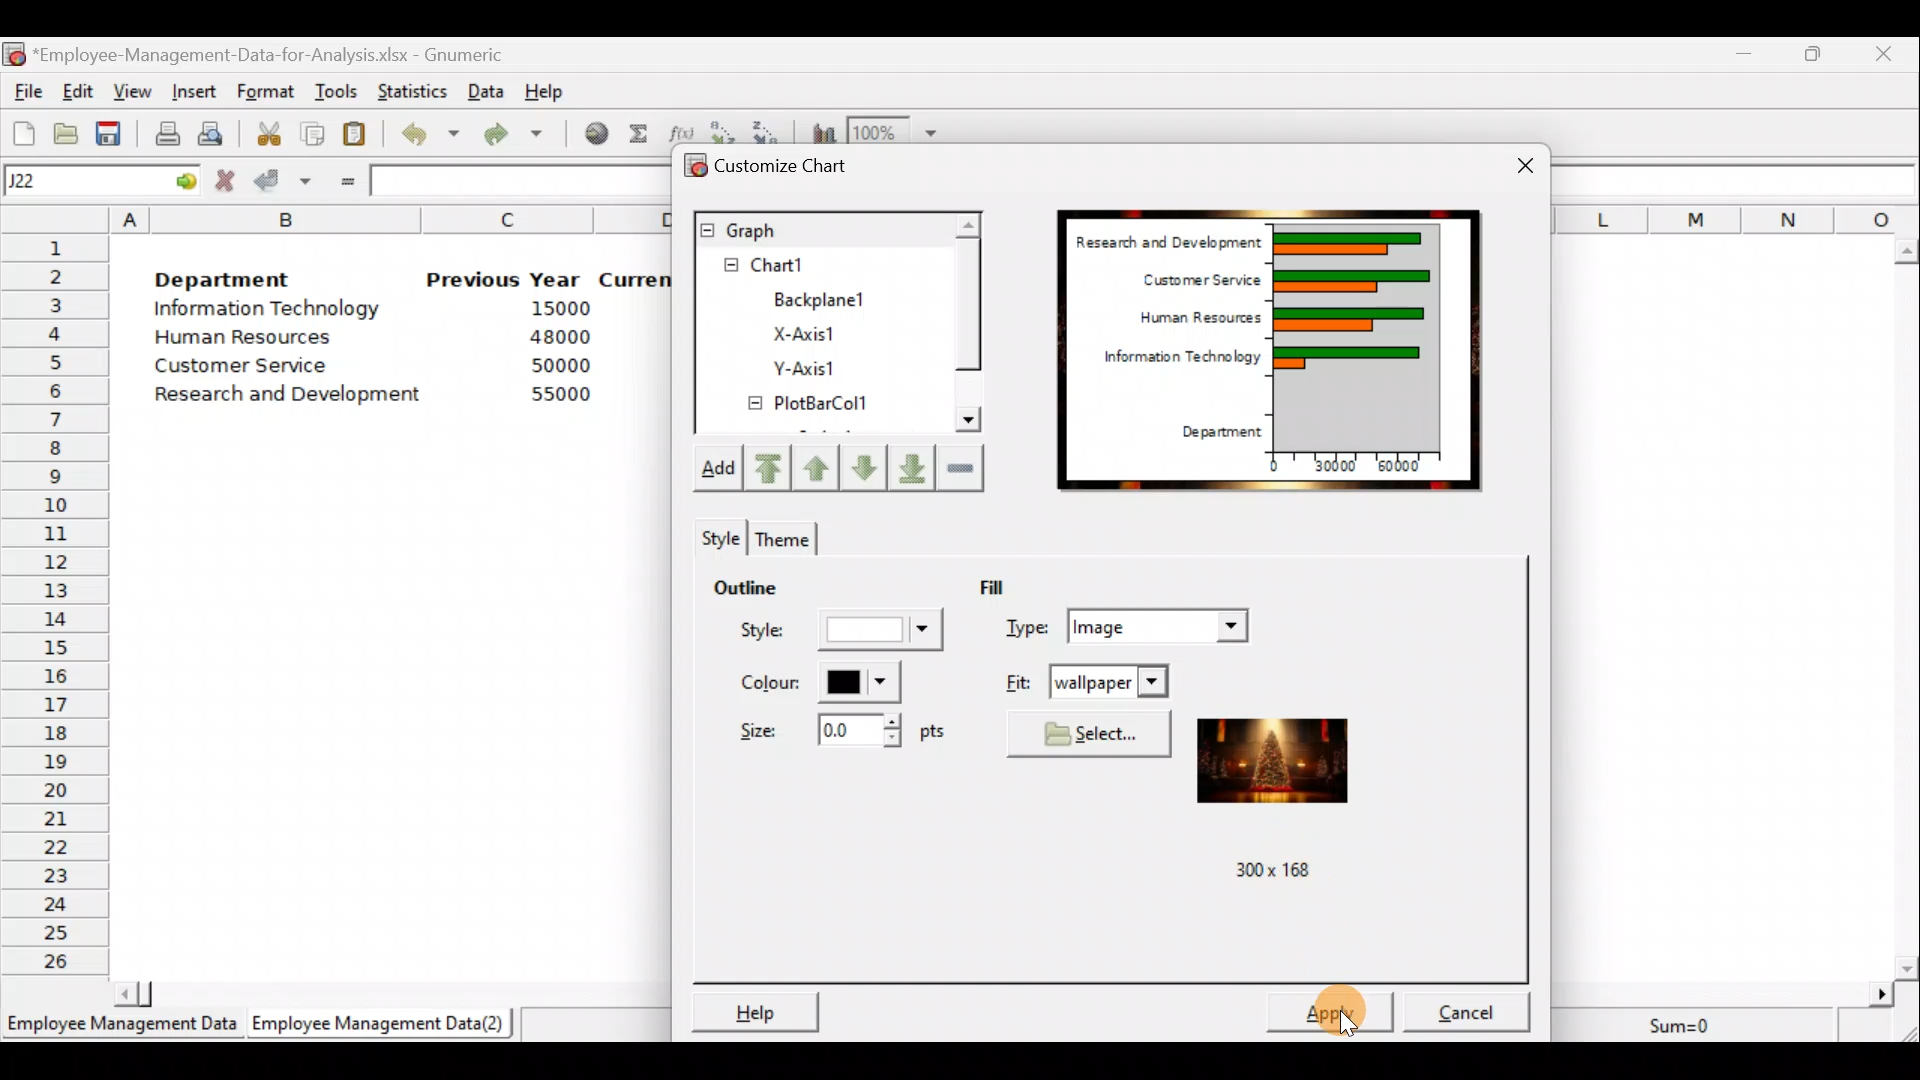 This screenshot has height=1080, width=1920. Describe the element at coordinates (1332, 1011) in the screenshot. I see `Apply` at that location.